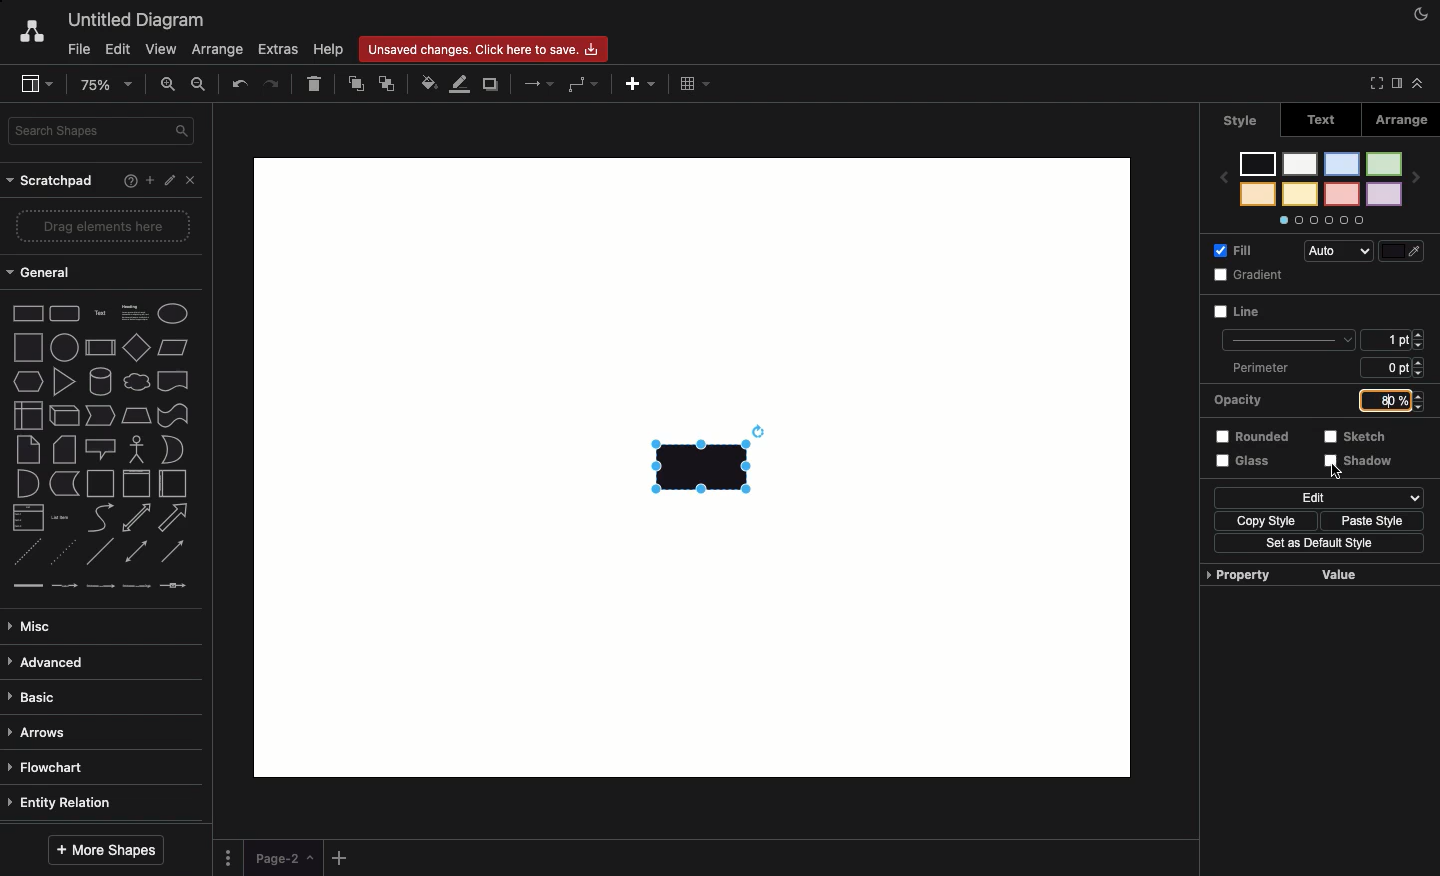 This screenshot has width=1440, height=876. I want to click on link, so click(25, 585).